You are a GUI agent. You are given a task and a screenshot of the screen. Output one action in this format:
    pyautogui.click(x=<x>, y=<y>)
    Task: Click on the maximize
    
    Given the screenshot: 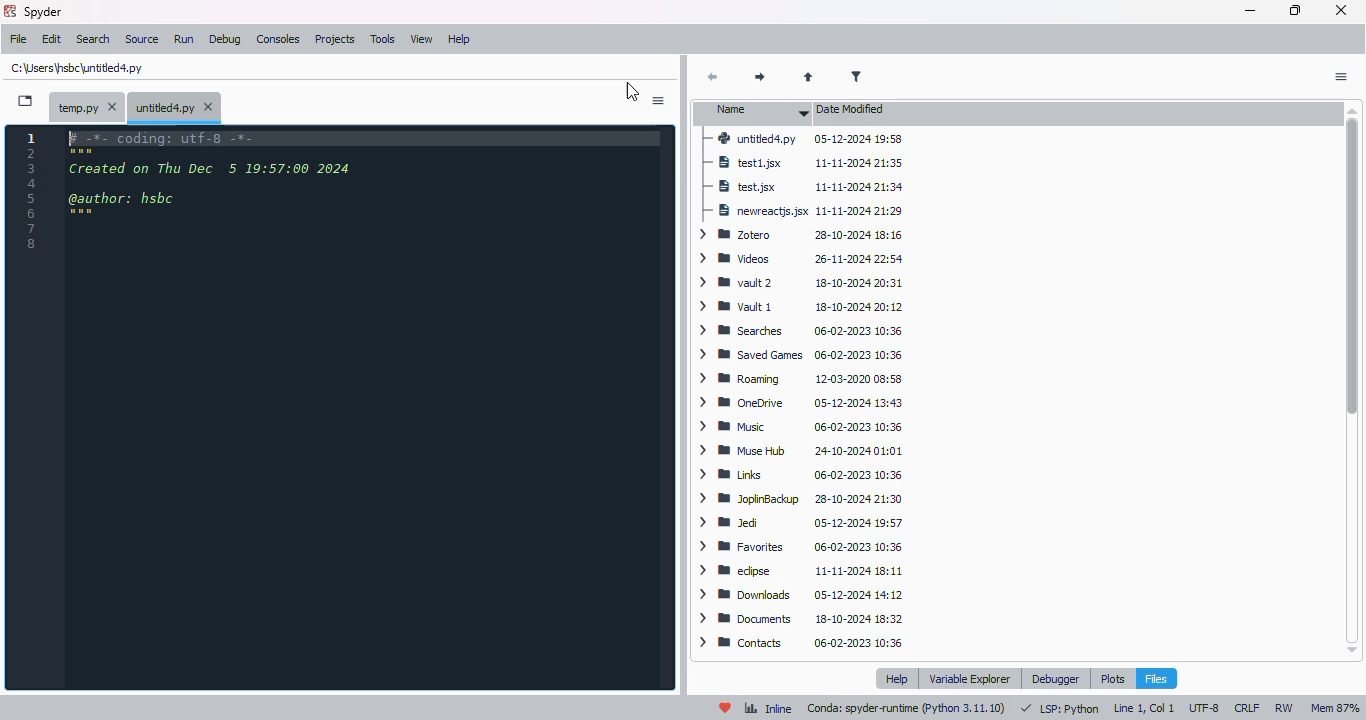 What is the action you would take?
    pyautogui.click(x=1296, y=10)
    